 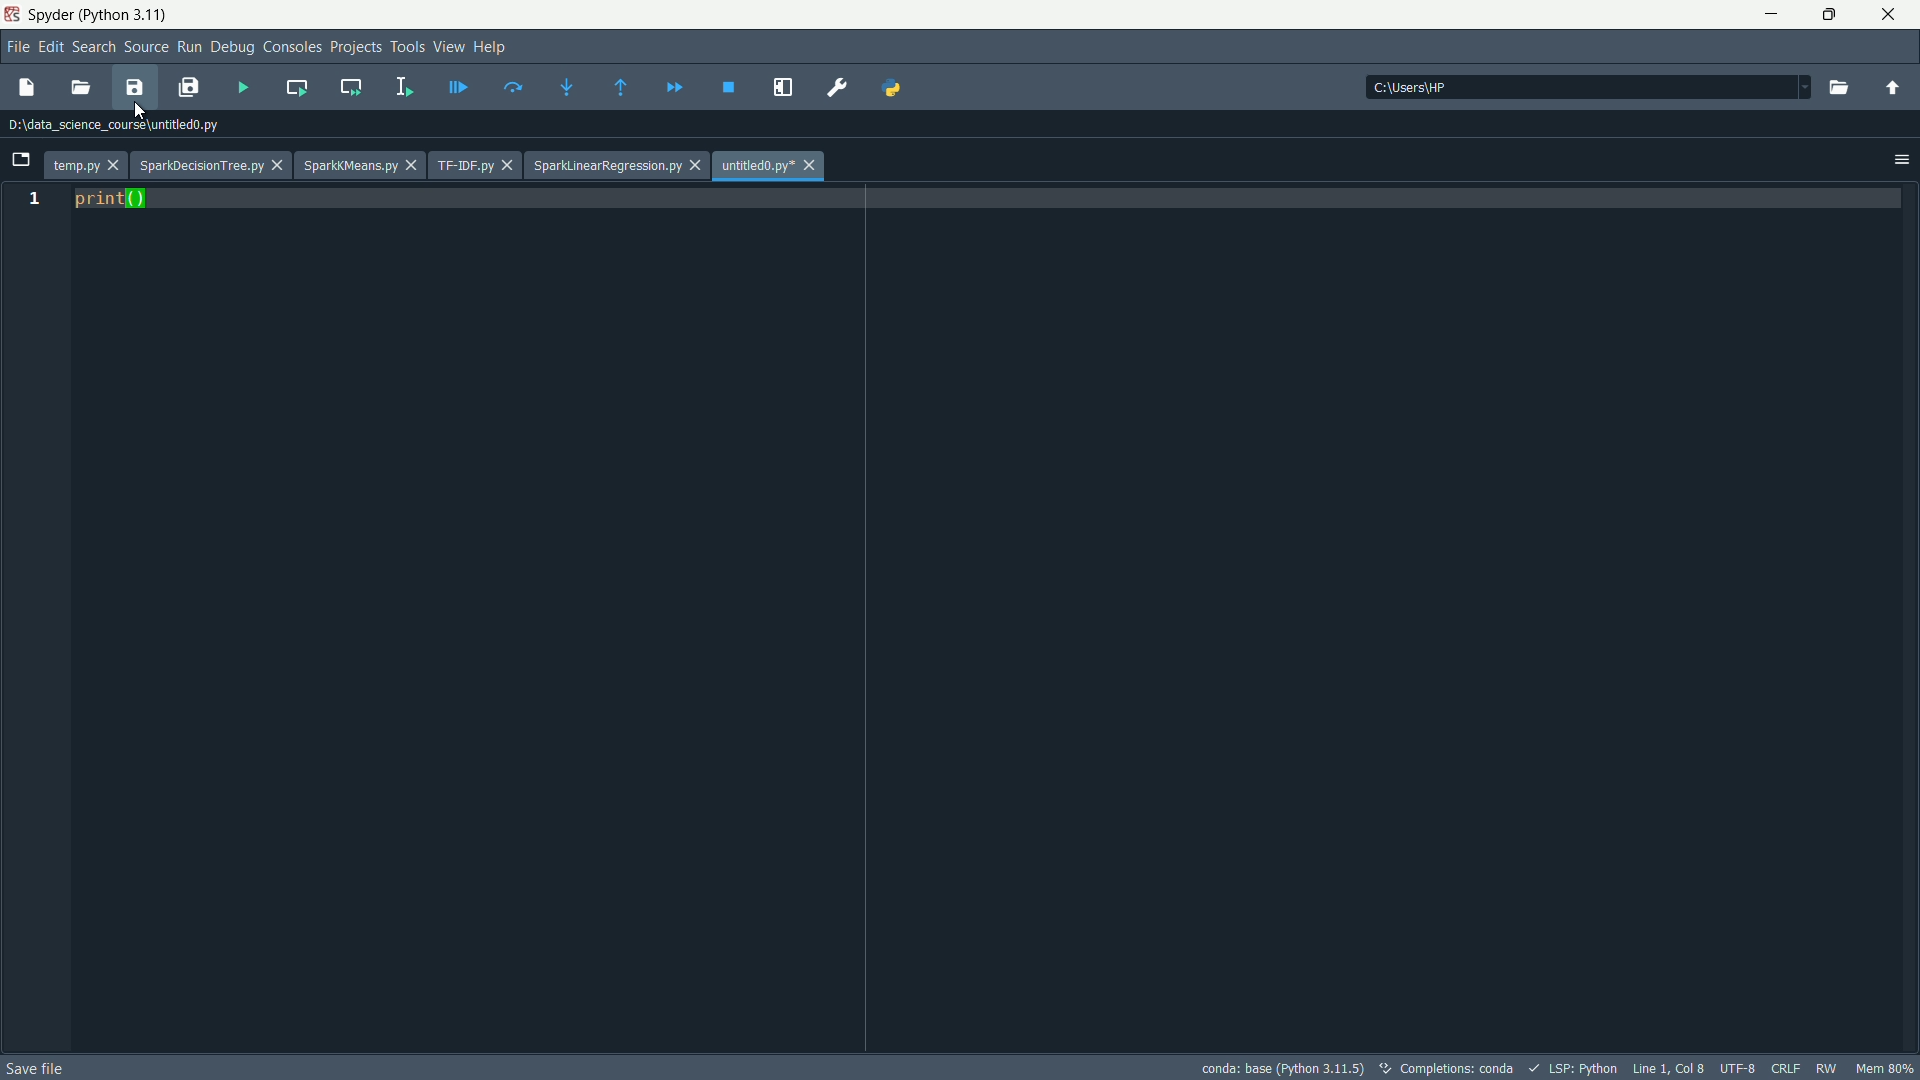 What do you see at coordinates (147, 49) in the screenshot?
I see `source` at bounding box center [147, 49].